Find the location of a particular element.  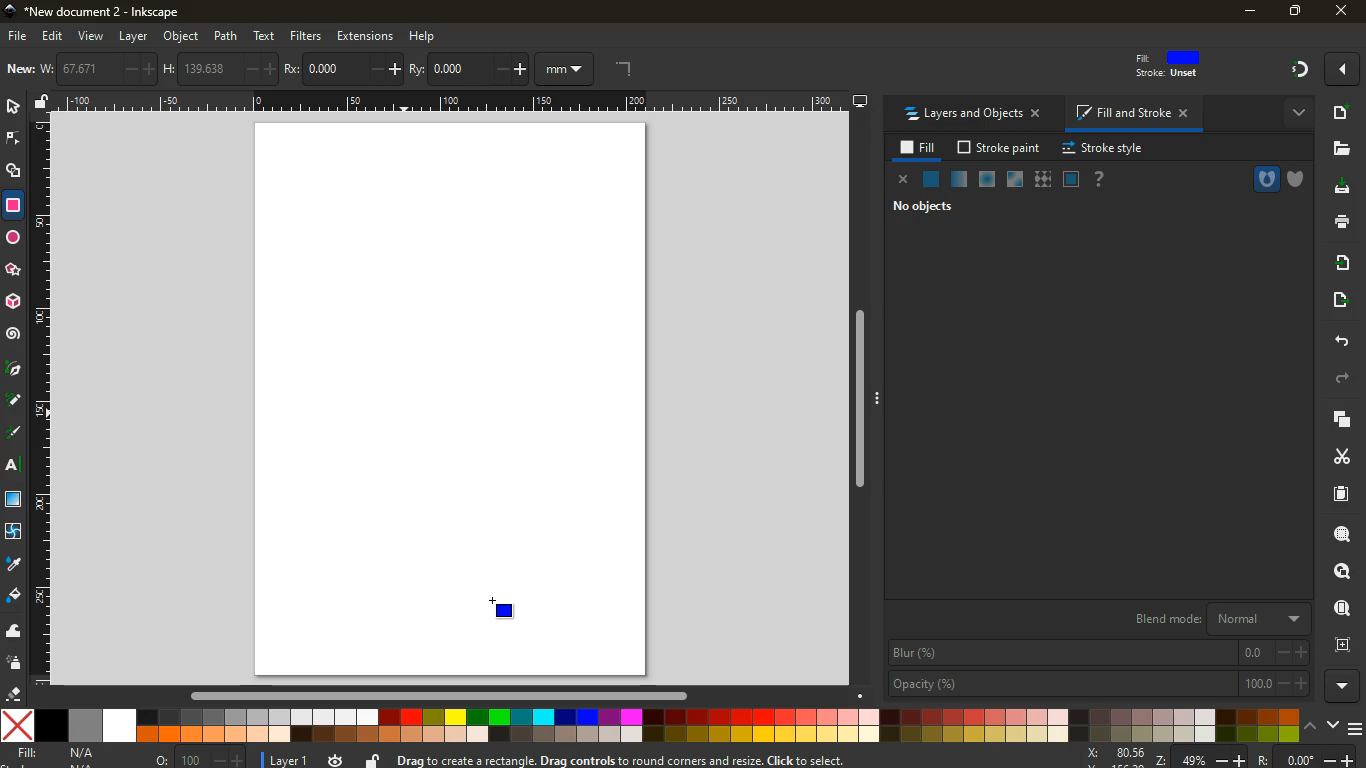

blur is located at coordinates (1100, 652).